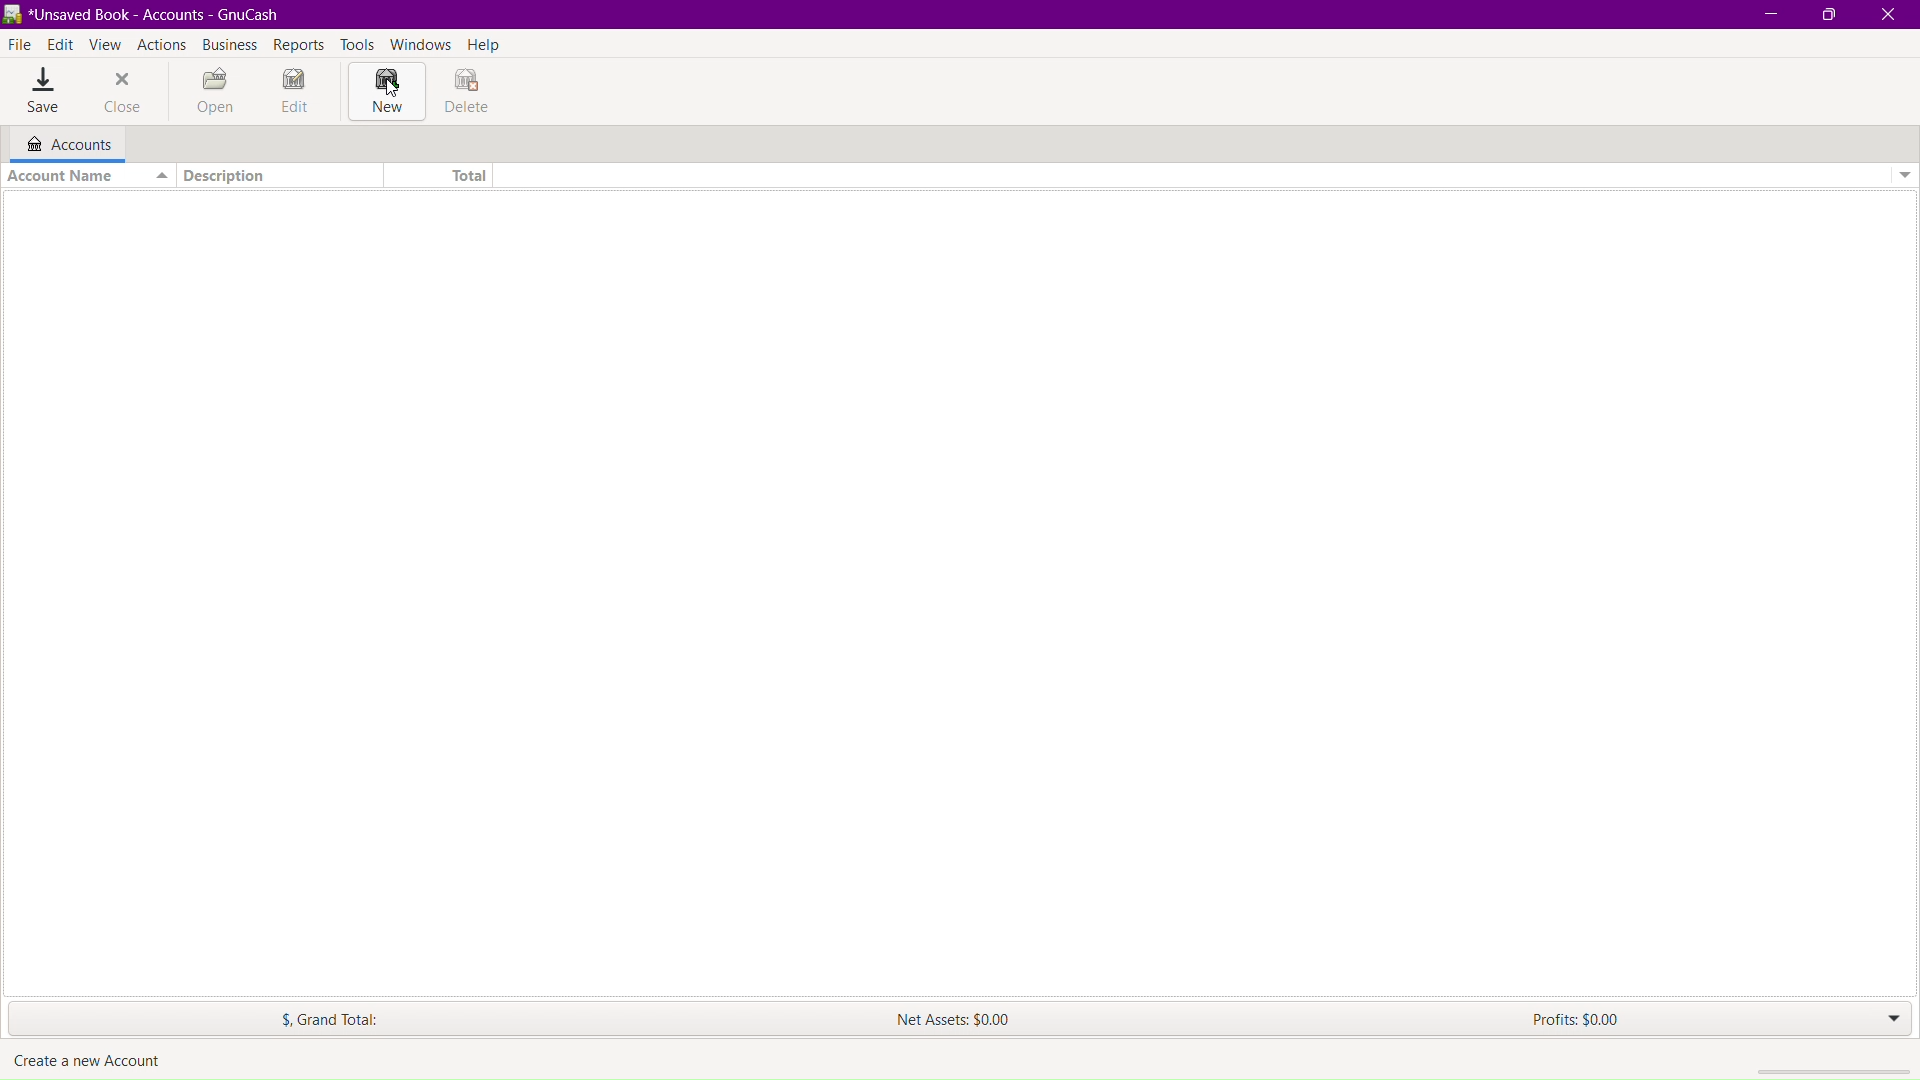 This screenshot has height=1080, width=1920. I want to click on Total, so click(441, 177).